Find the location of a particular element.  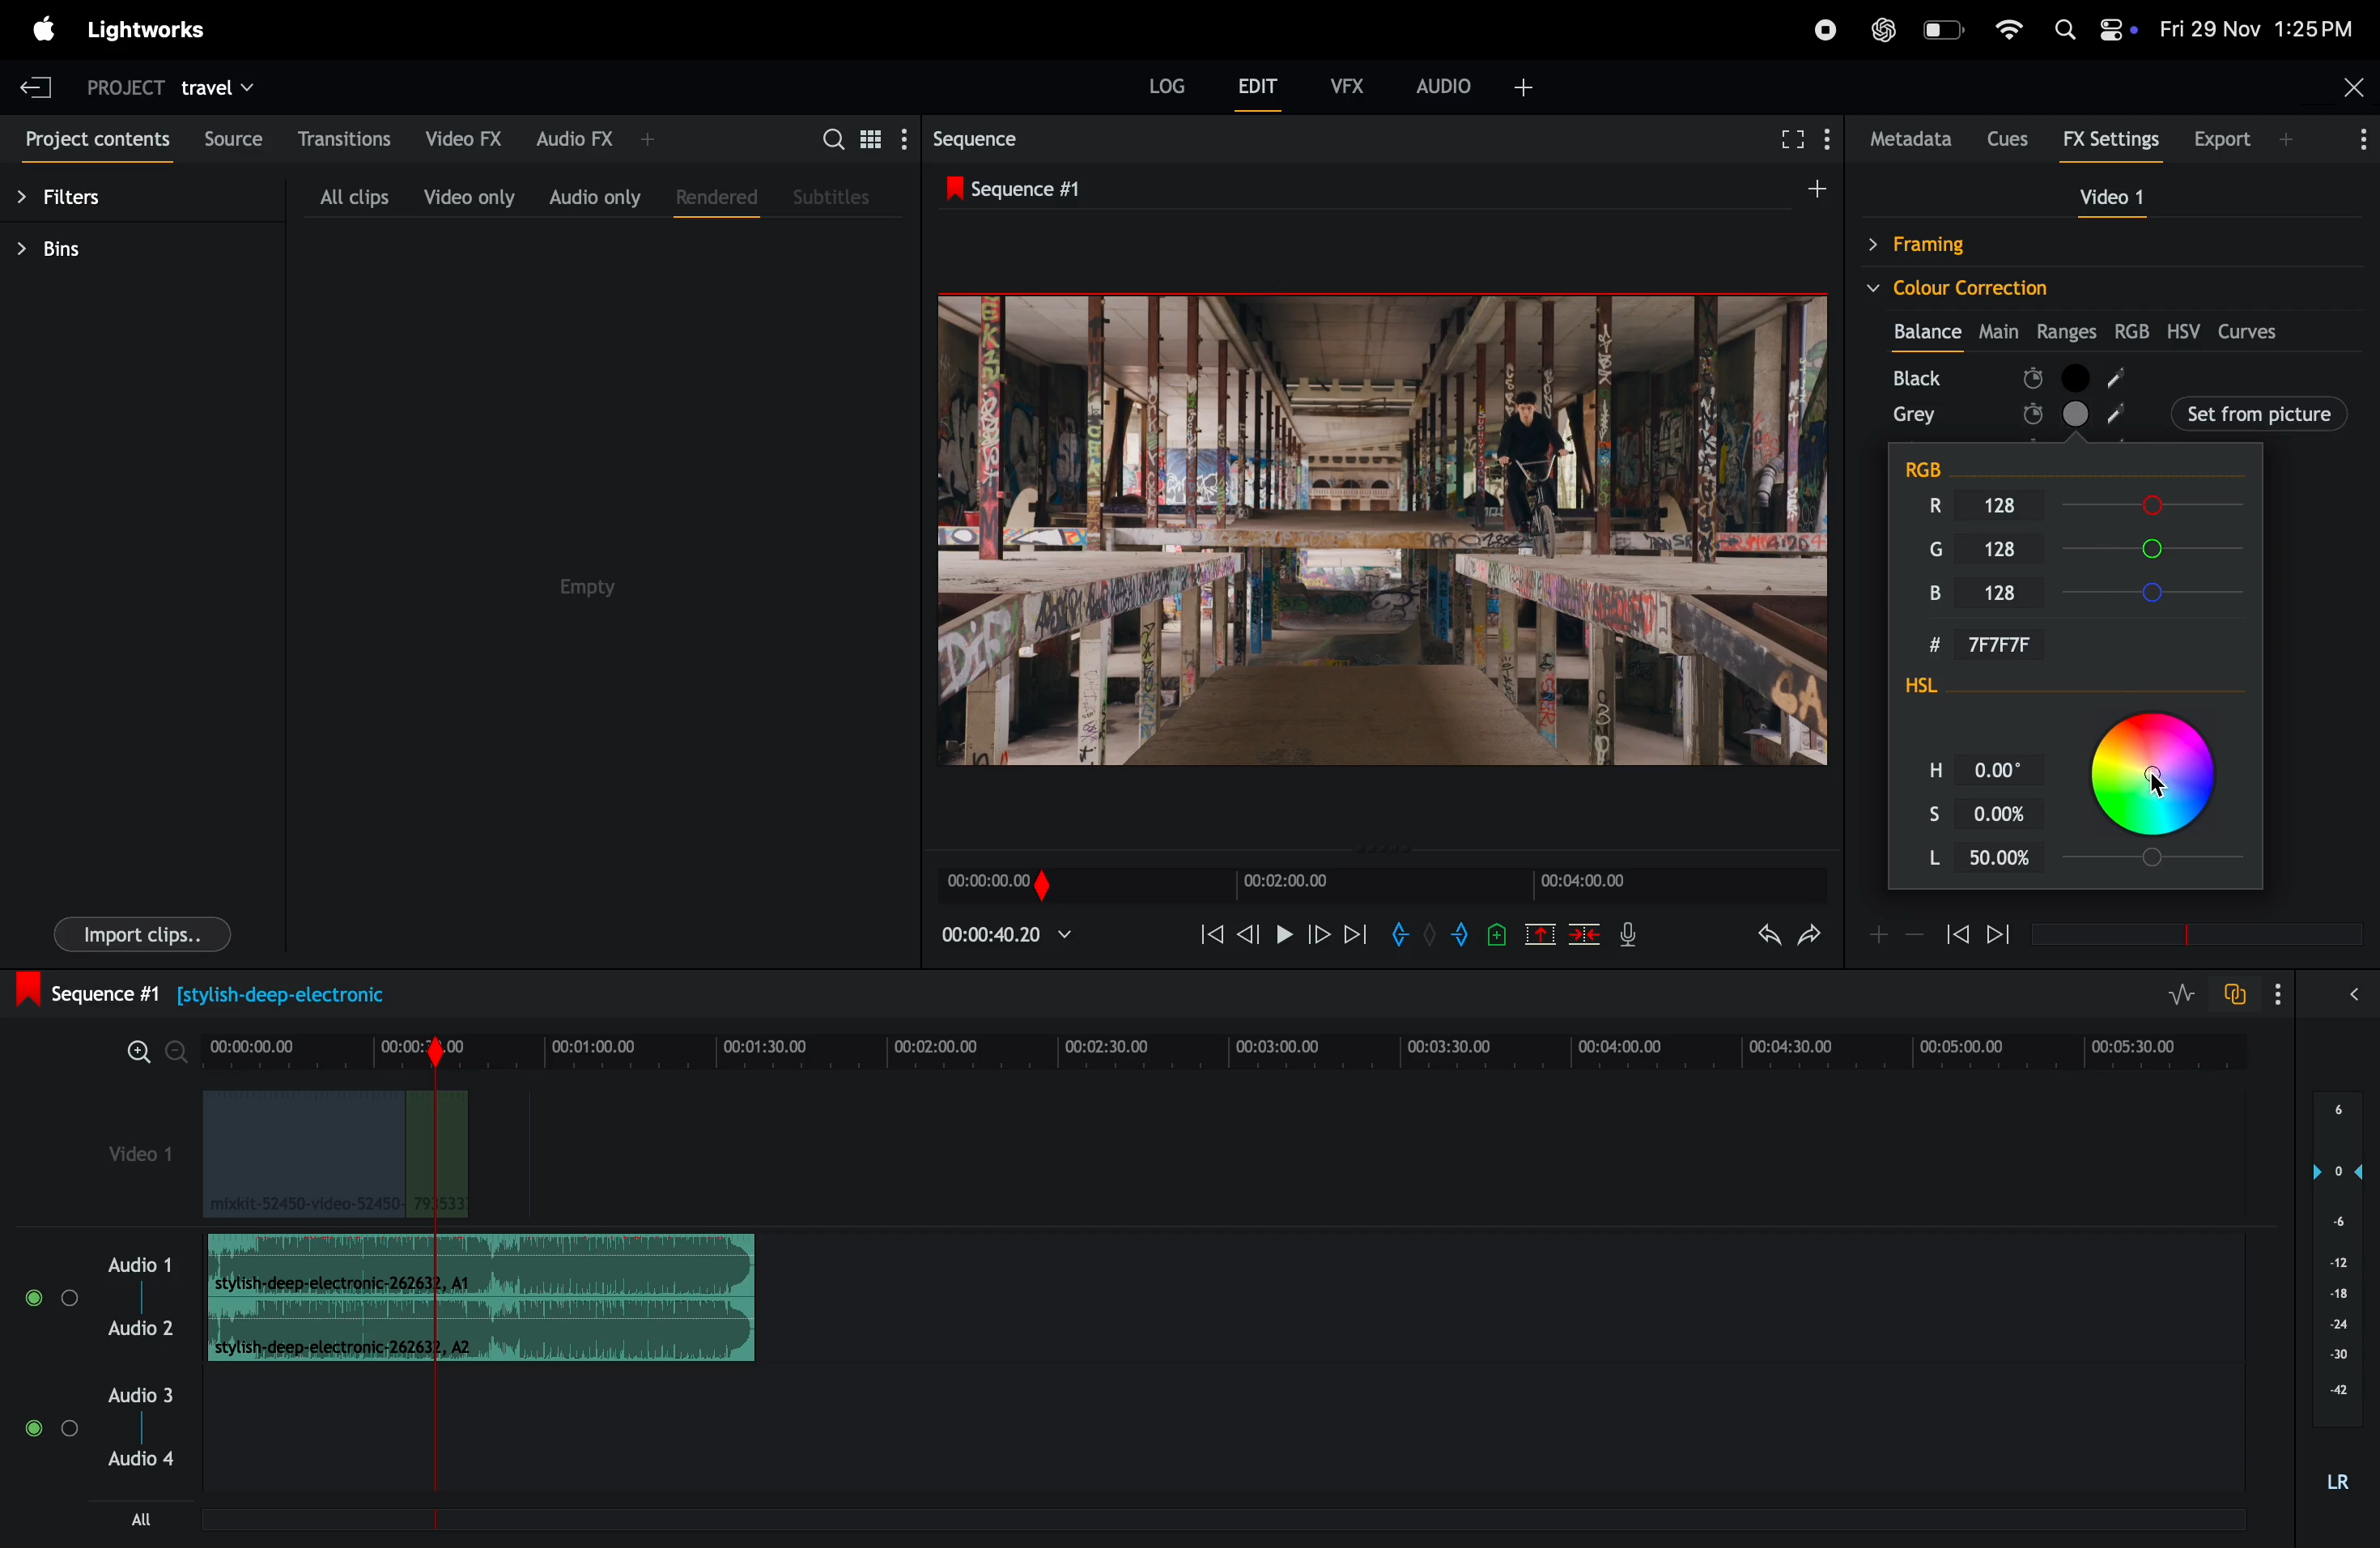

Toggle is located at coordinates (71, 1430).